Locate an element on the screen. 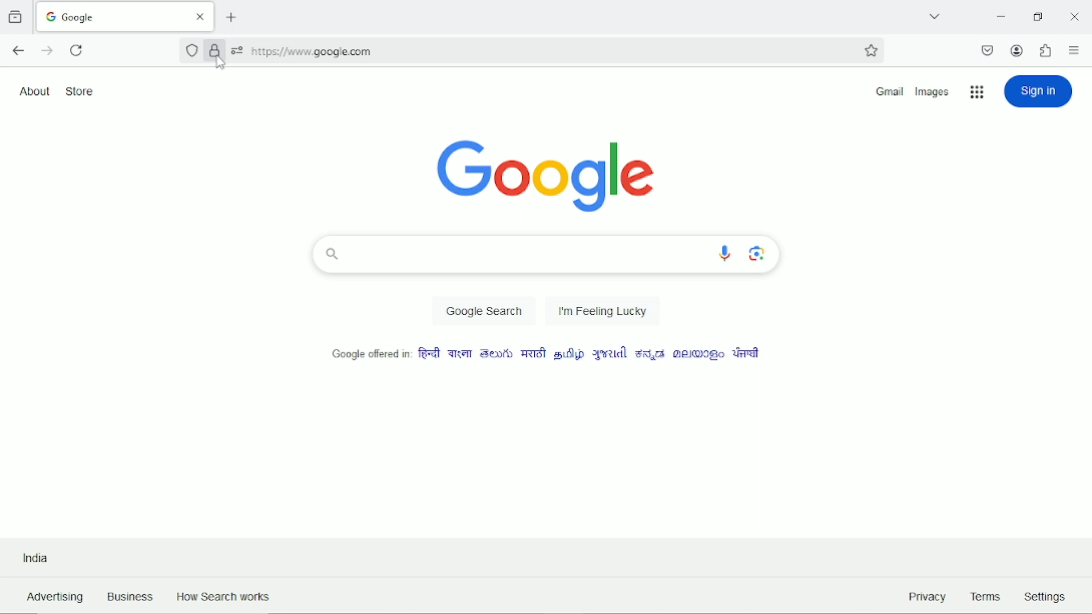 The width and height of the screenshot is (1092, 614). Search bar is located at coordinates (546, 255).